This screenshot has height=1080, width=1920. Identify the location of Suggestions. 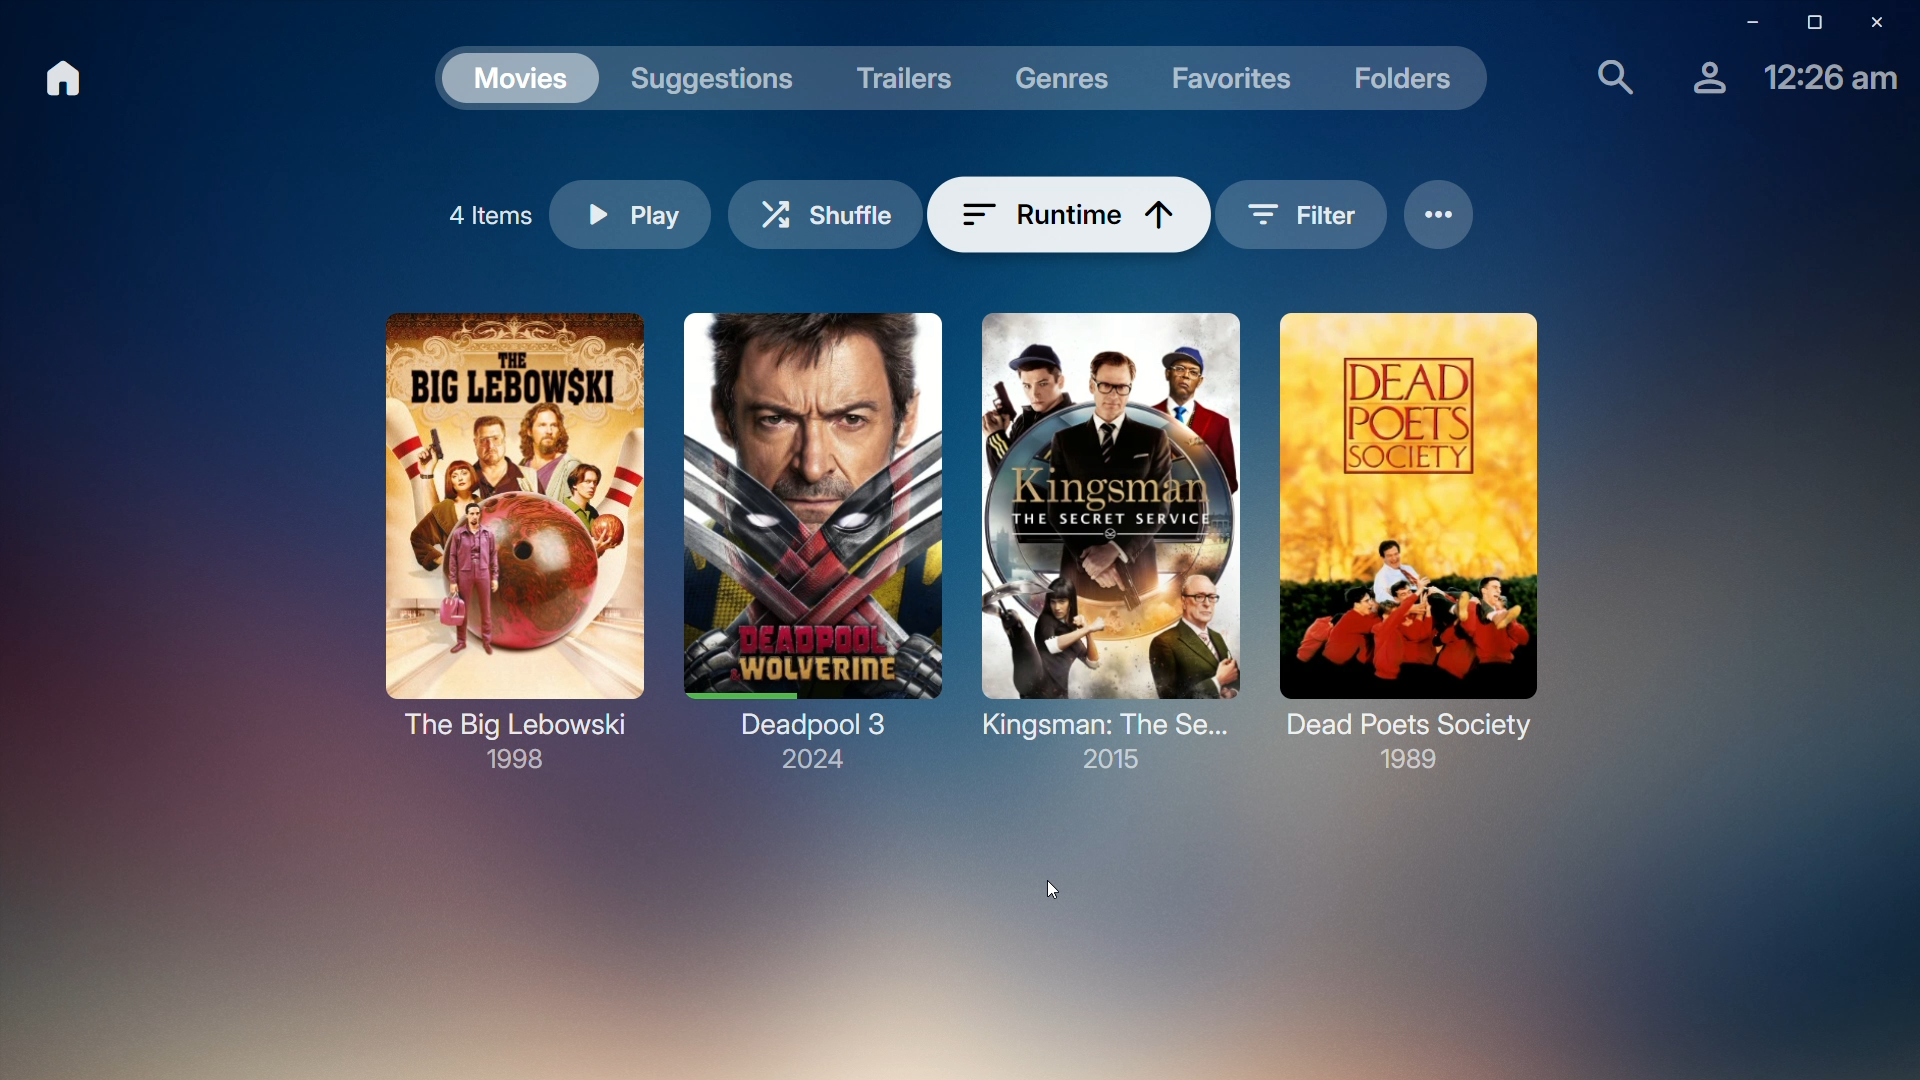
(718, 75).